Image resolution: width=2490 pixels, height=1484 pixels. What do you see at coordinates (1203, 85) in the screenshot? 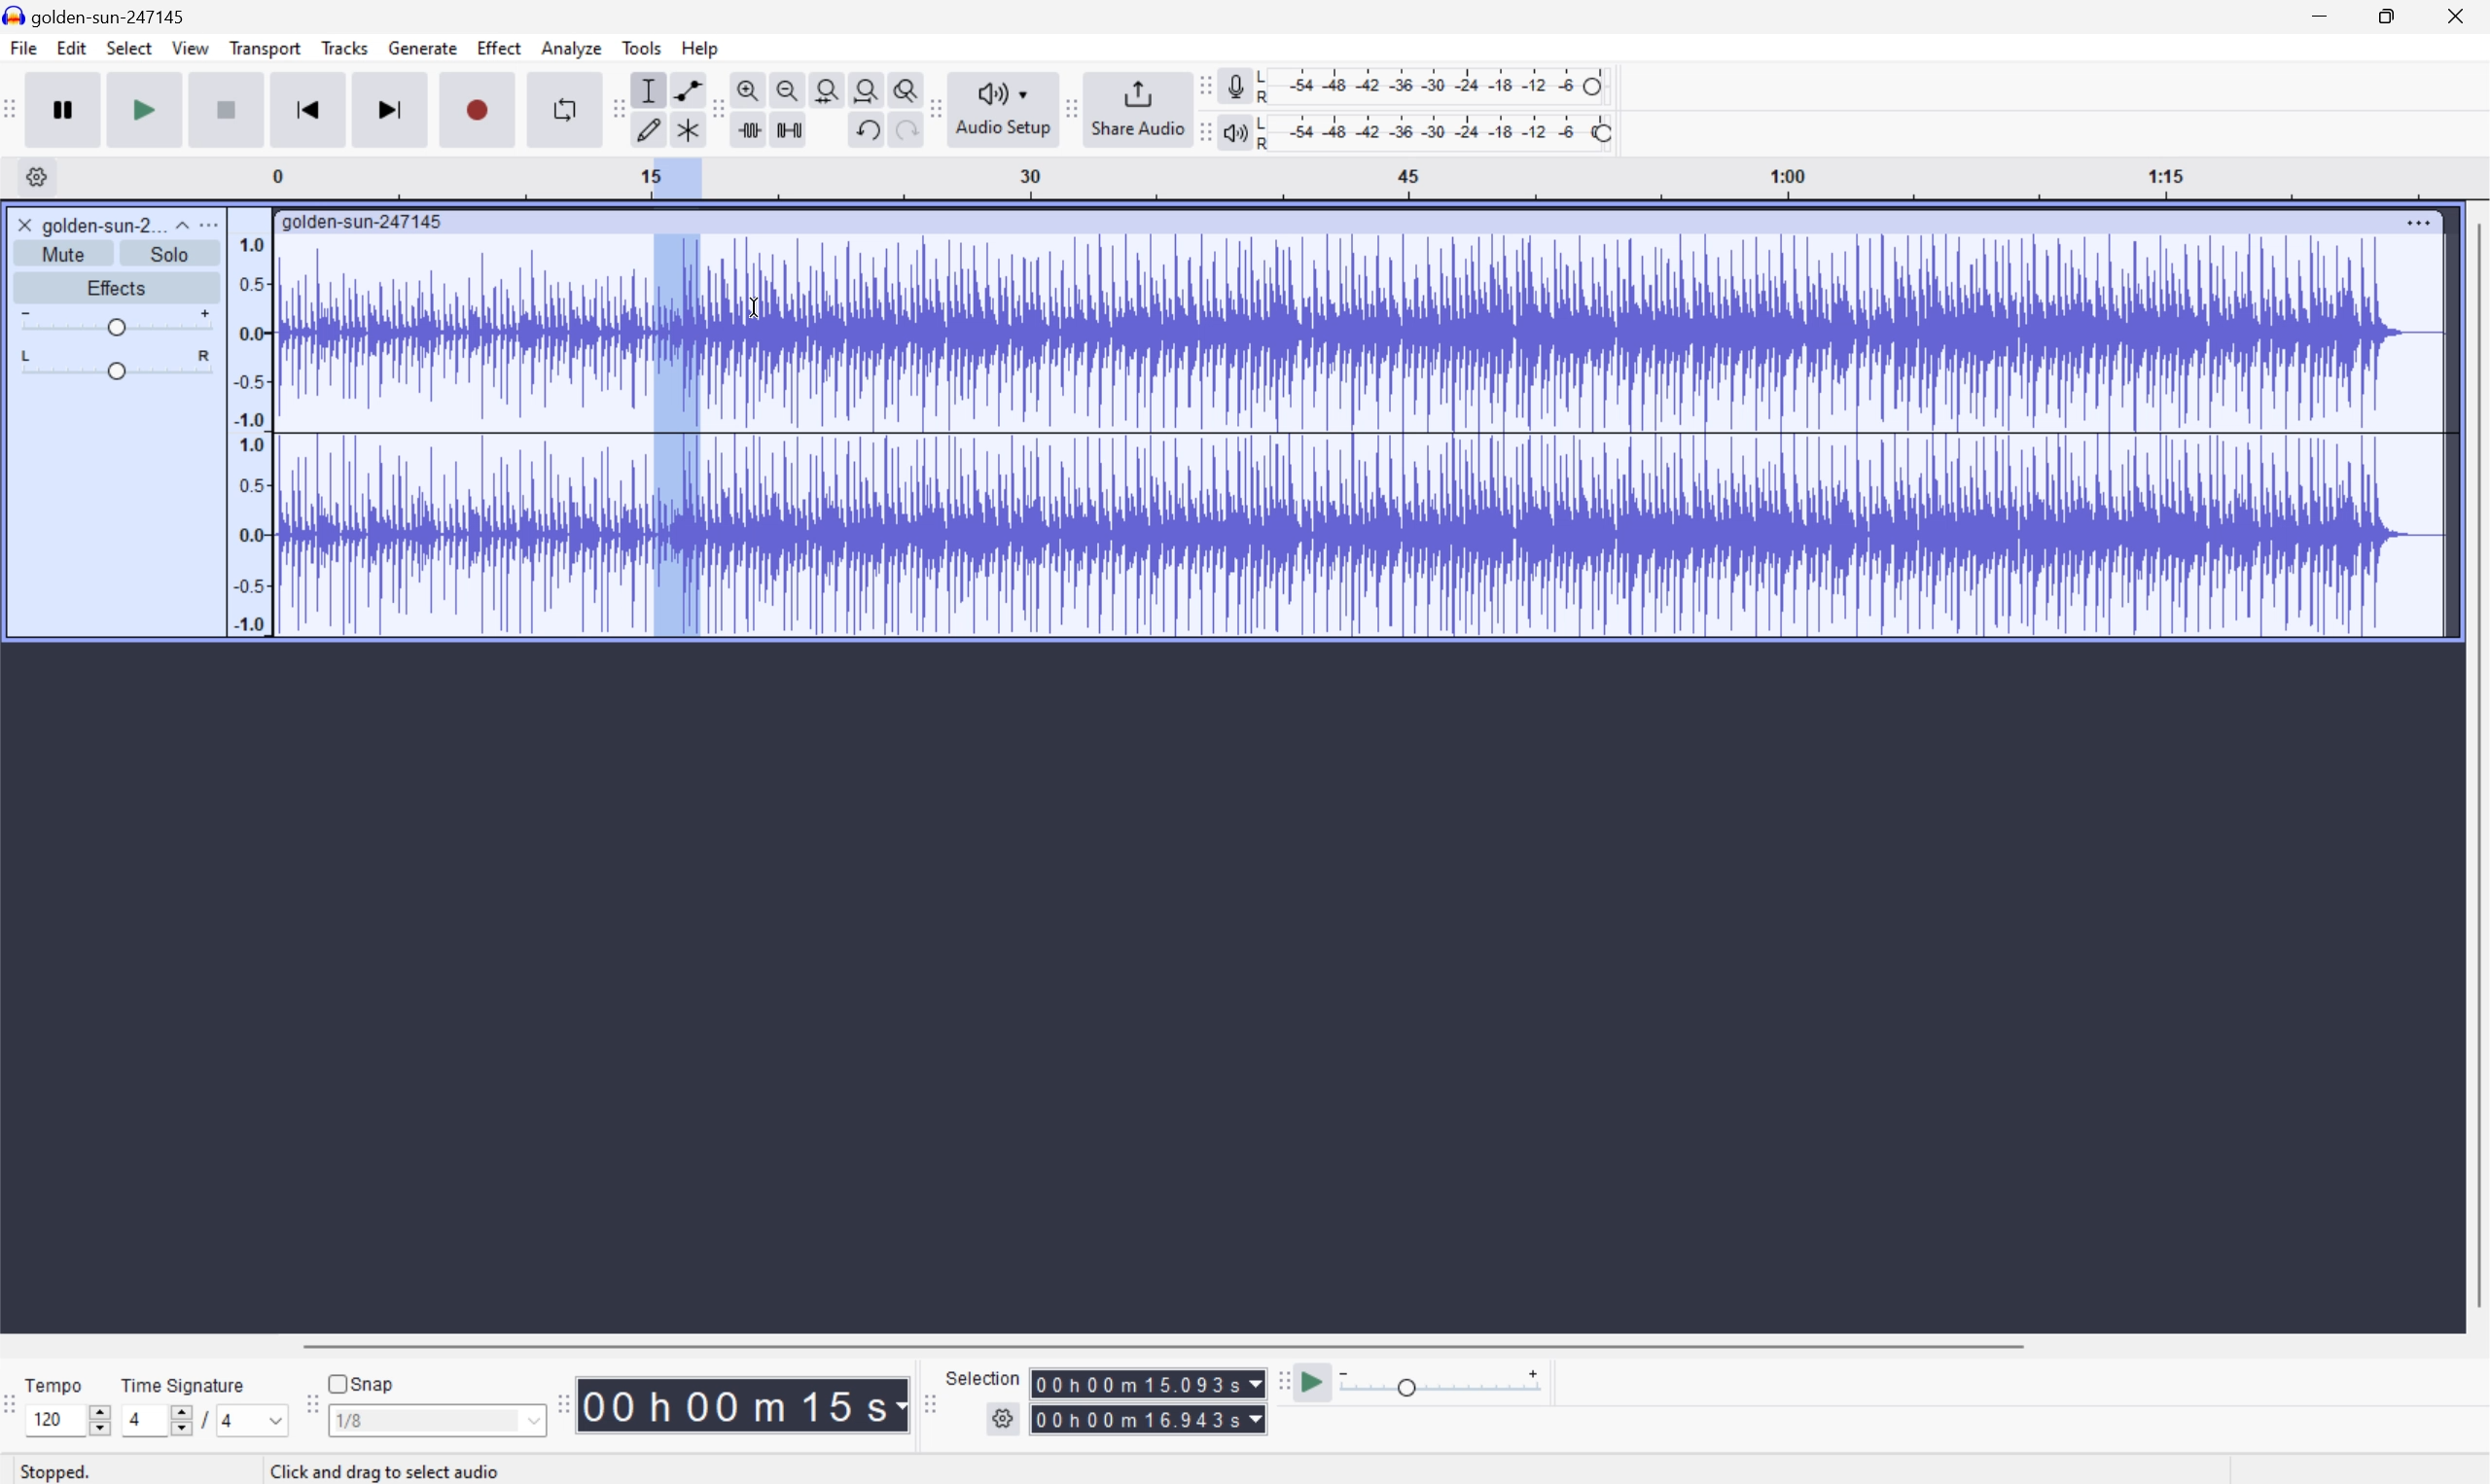
I see `Audacity recording meter toolbar` at bounding box center [1203, 85].